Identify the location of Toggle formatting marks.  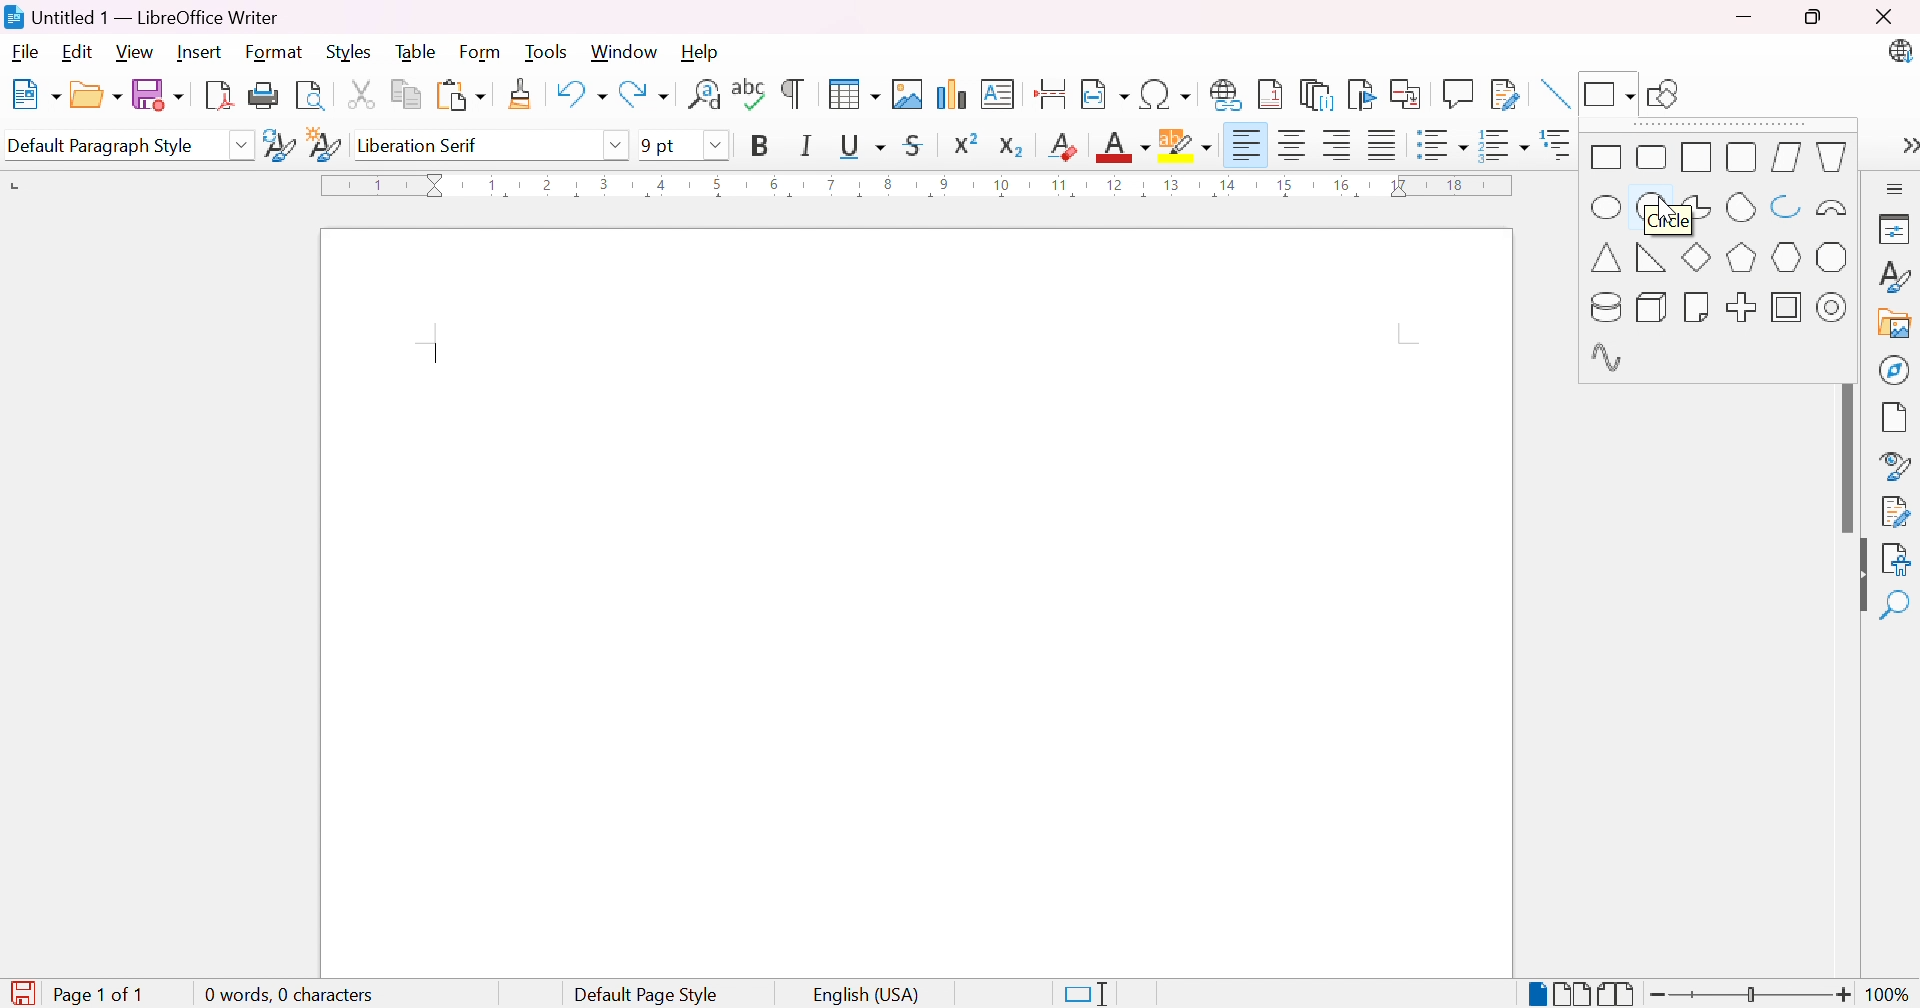
(793, 94).